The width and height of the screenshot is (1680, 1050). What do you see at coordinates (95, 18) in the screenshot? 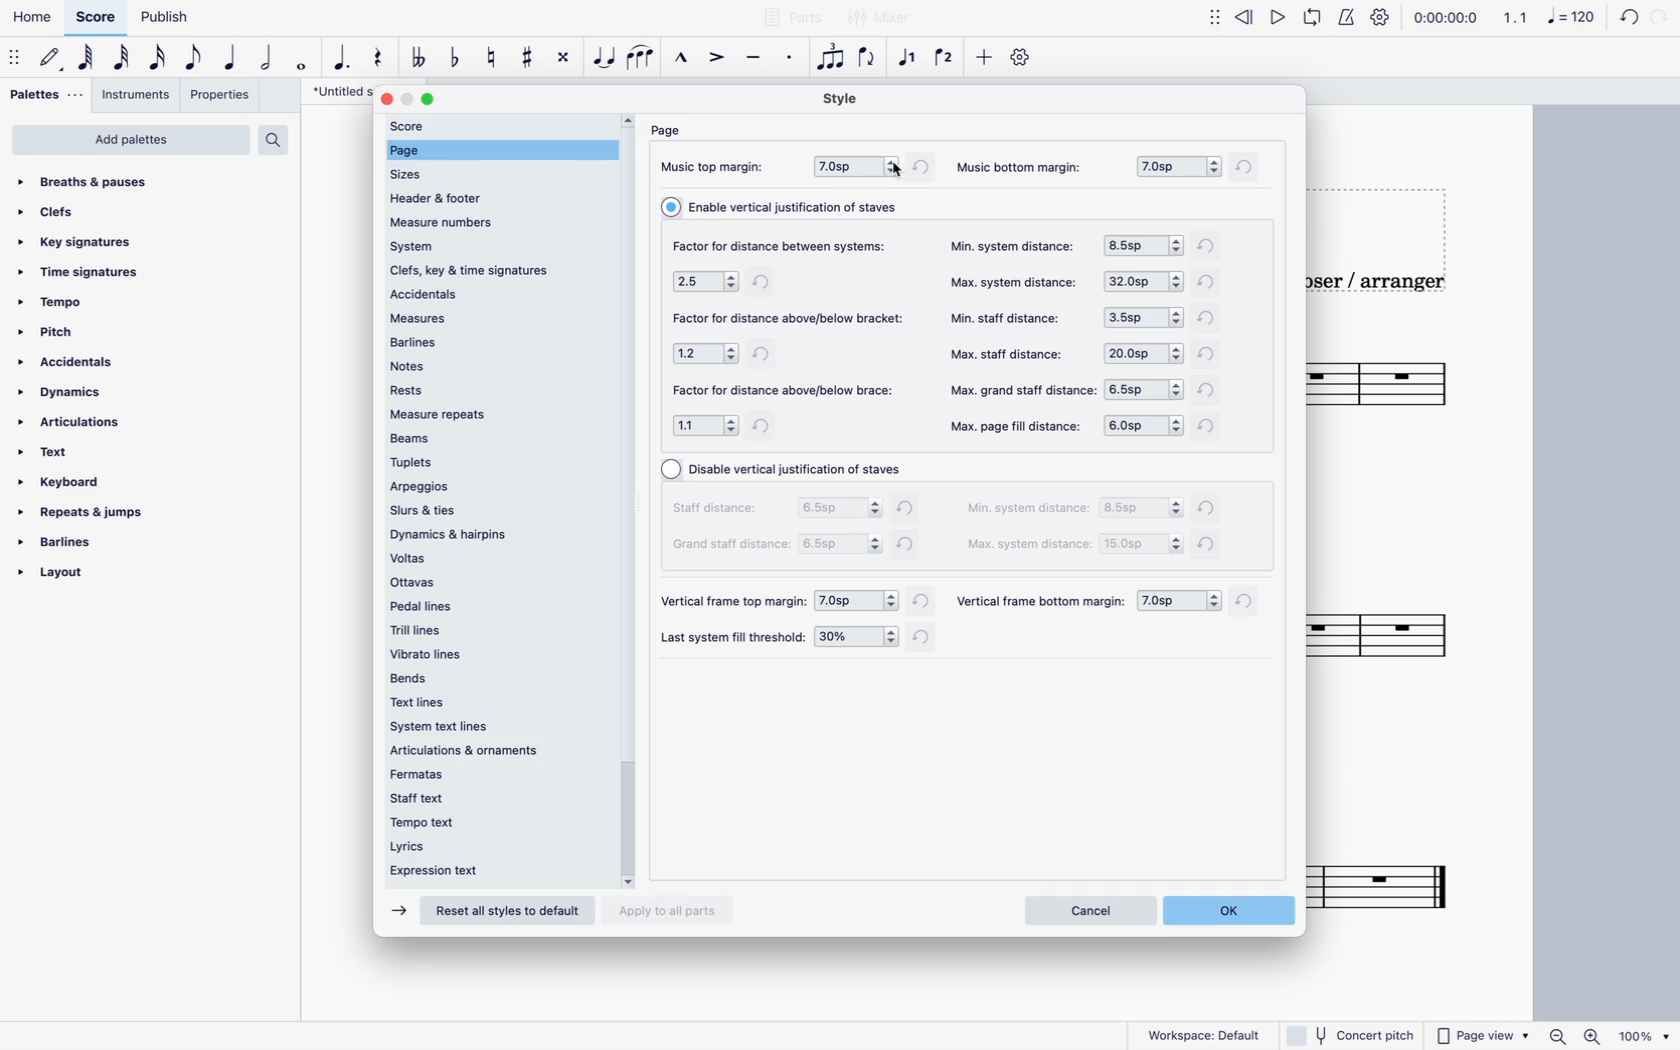
I see `score` at bounding box center [95, 18].